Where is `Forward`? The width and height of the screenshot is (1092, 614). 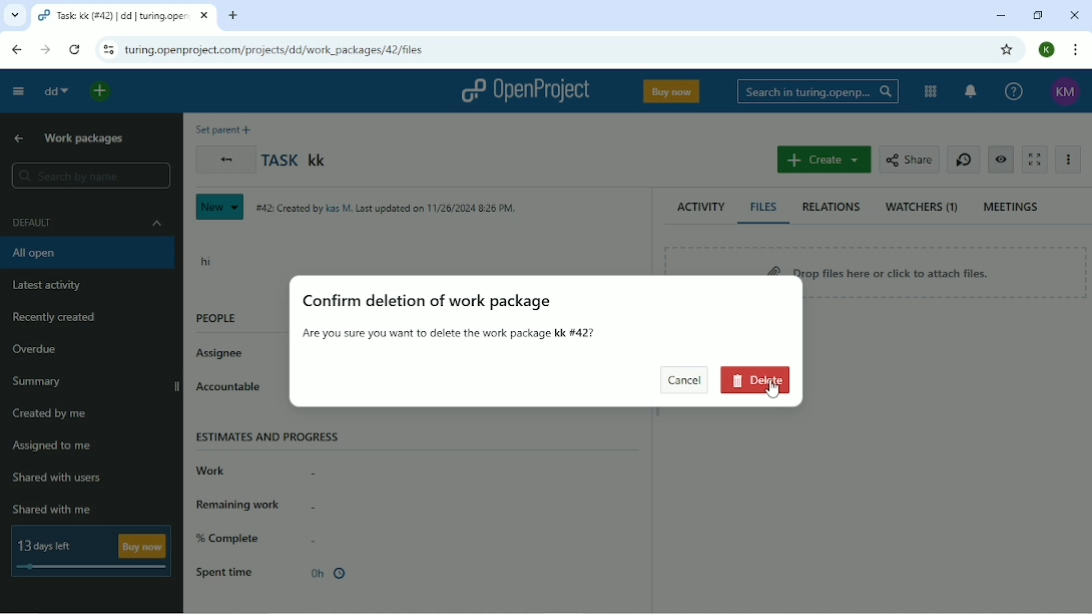 Forward is located at coordinates (48, 50).